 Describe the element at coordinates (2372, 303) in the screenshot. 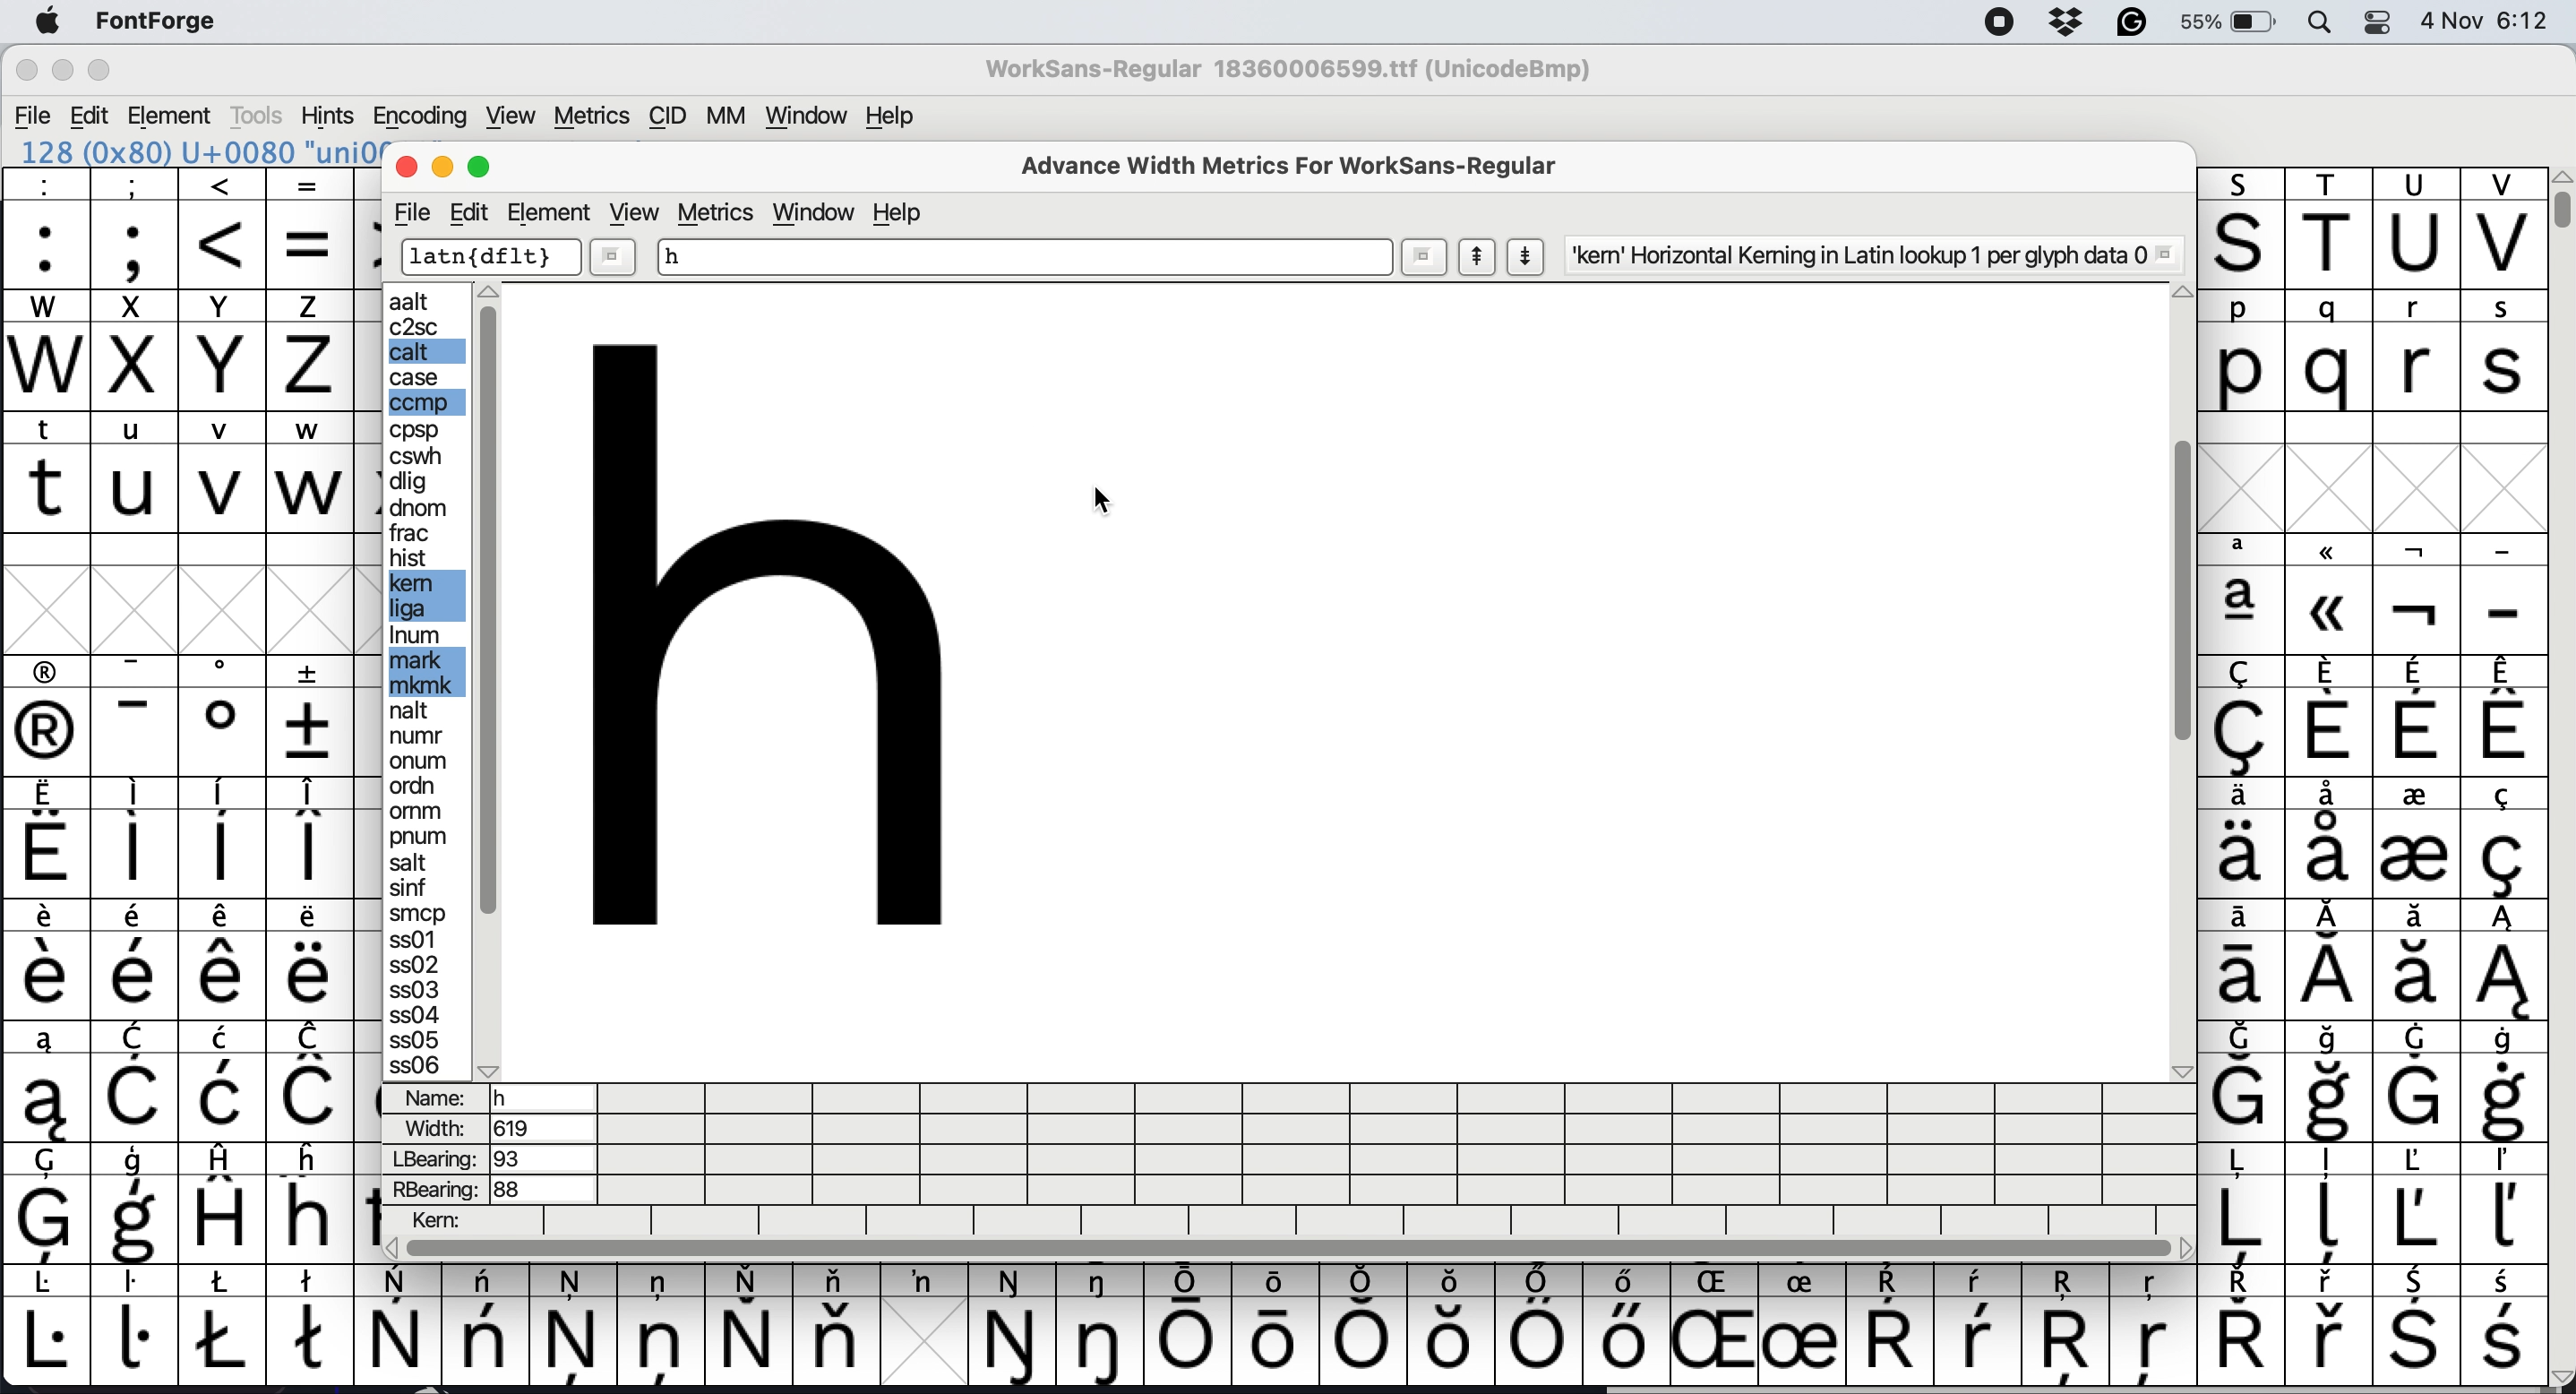

I see `lowercase letters` at that location.